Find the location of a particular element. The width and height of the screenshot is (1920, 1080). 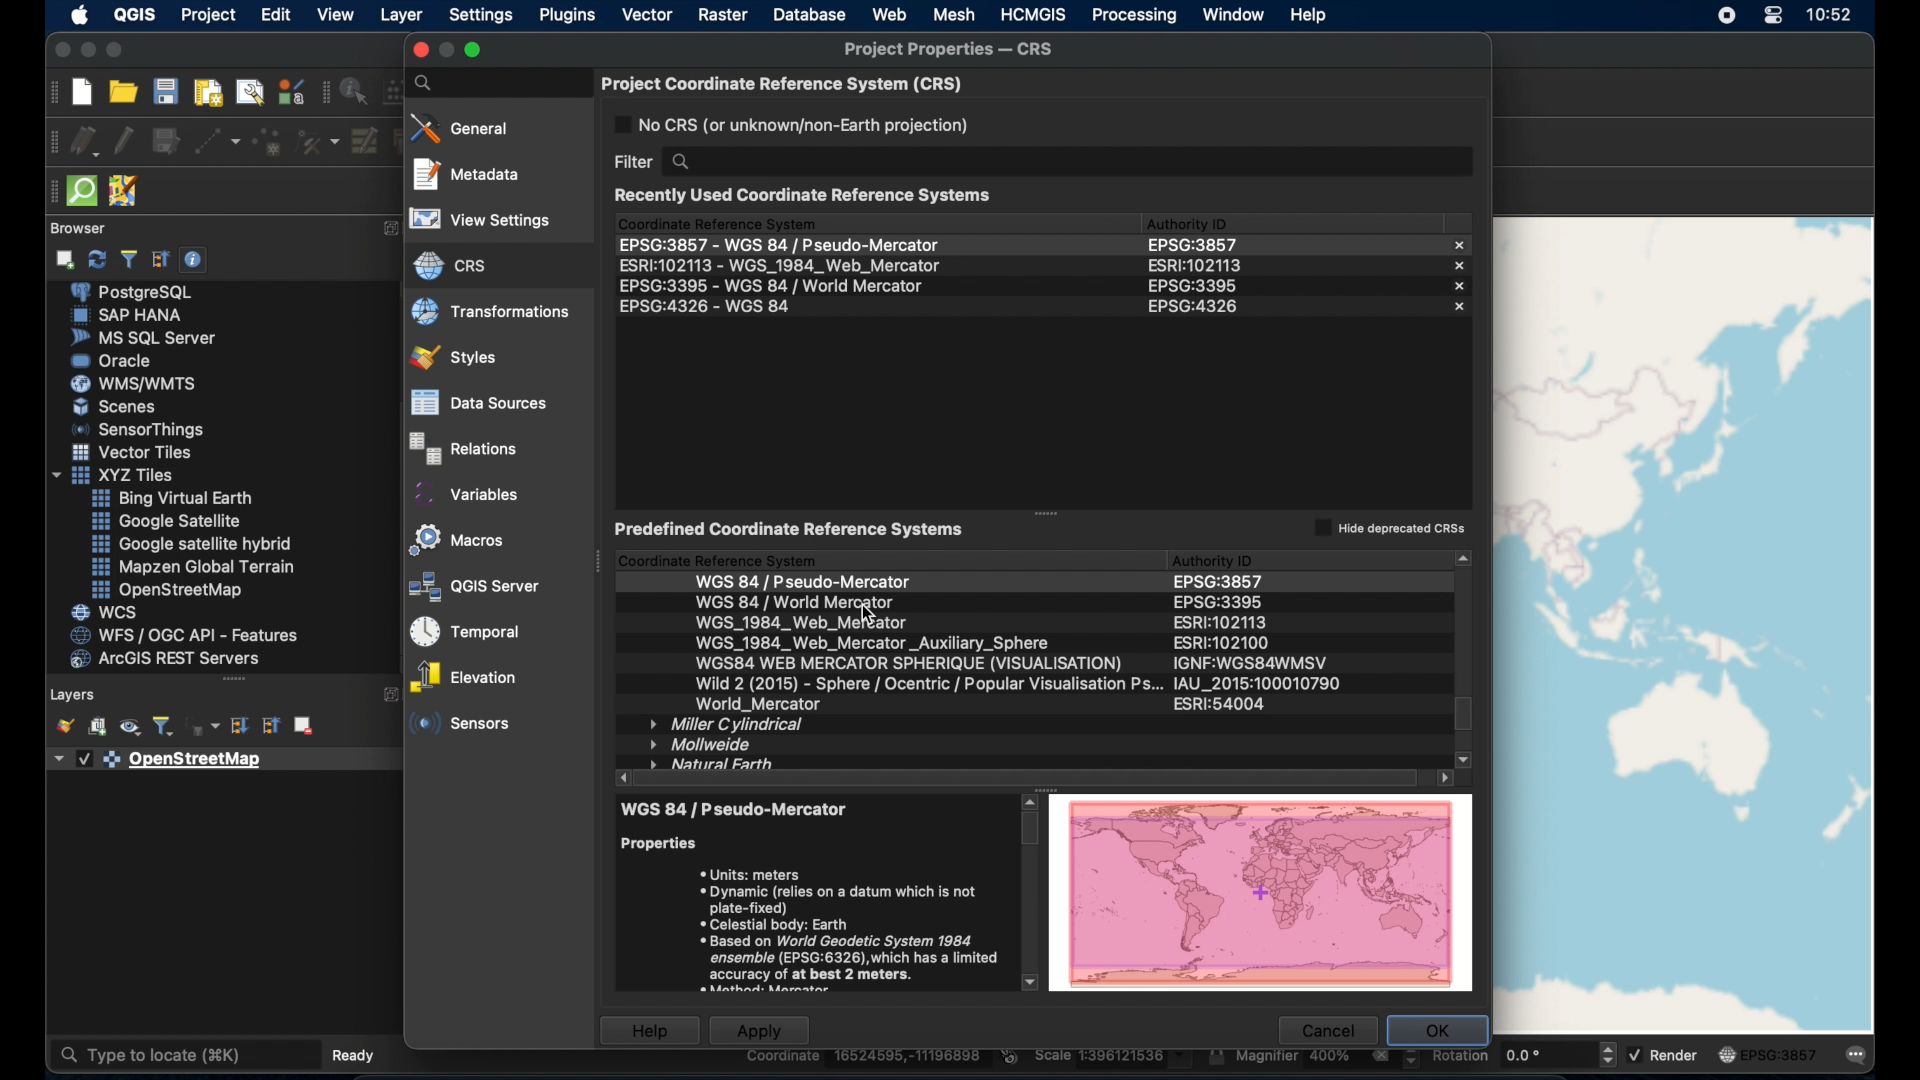

modify attributes is located at coordinates (365, 144).